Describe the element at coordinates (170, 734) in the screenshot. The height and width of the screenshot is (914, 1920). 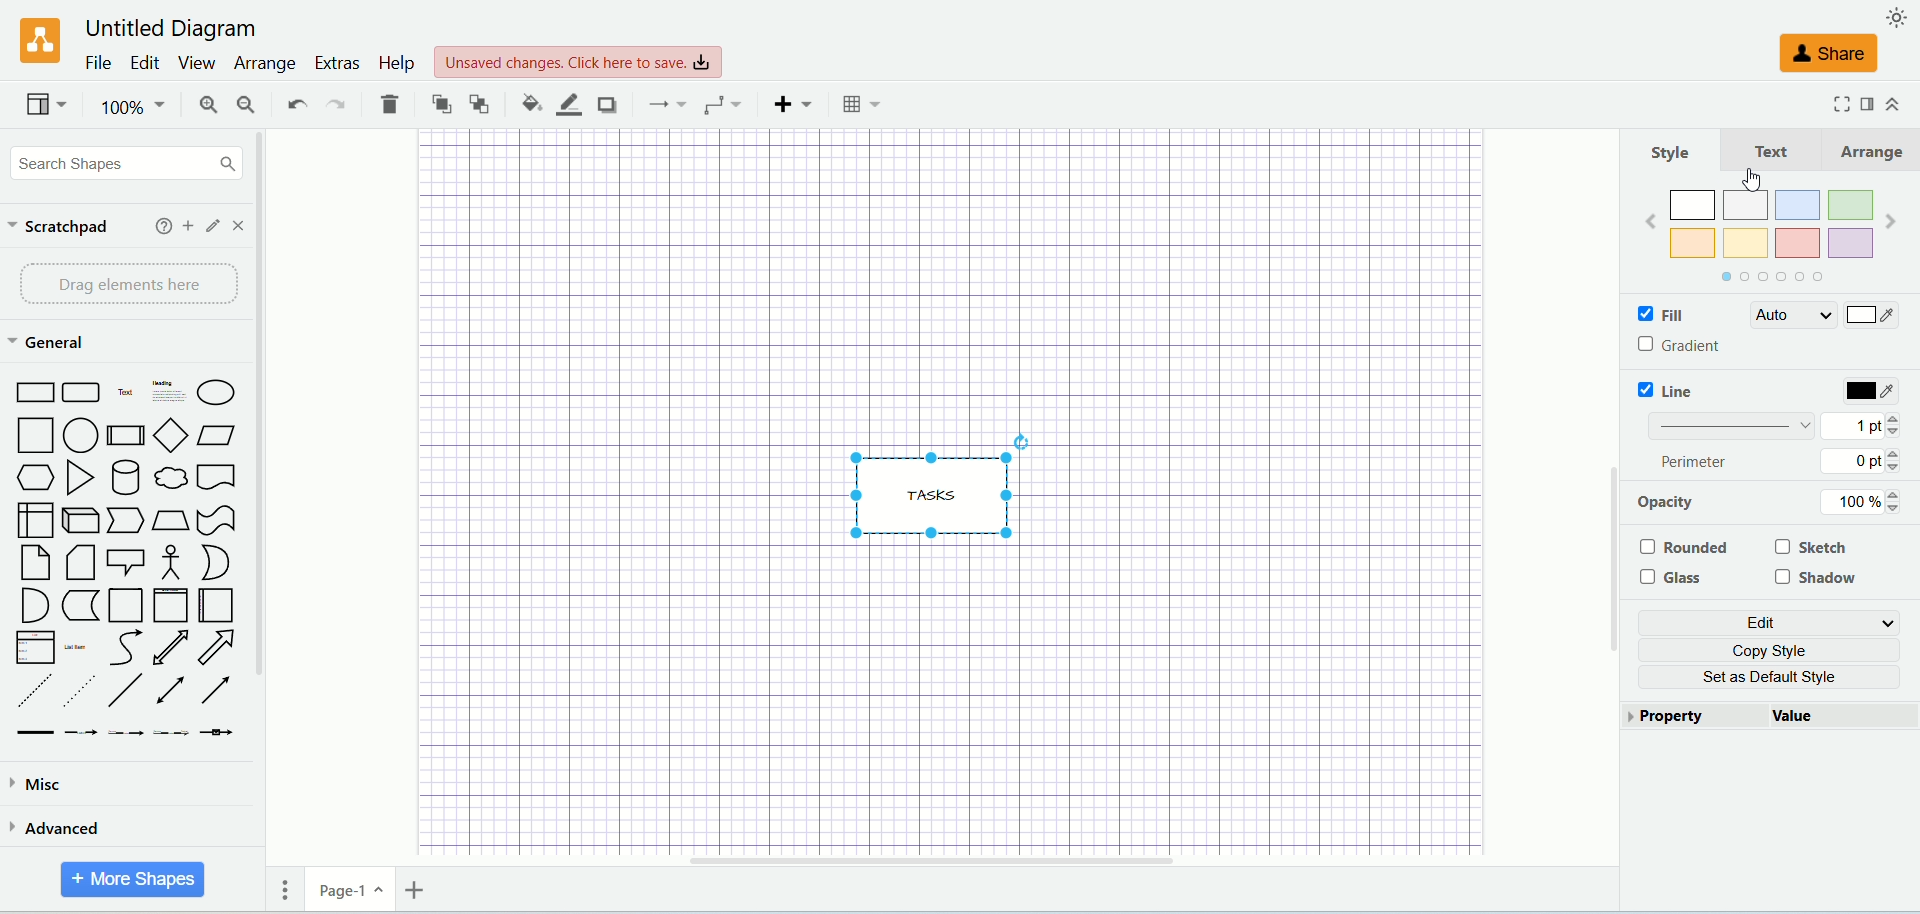
I see `Connector with 3 label` at that location.